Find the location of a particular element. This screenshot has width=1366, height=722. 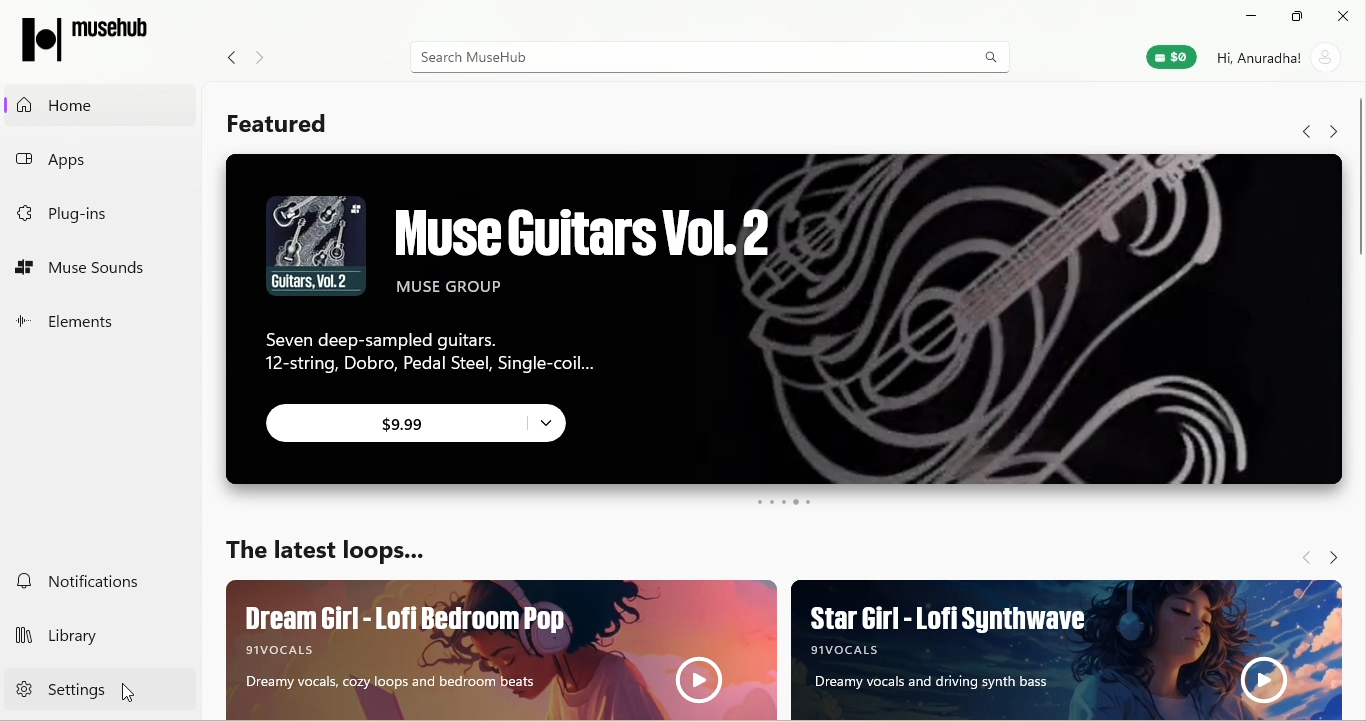

close is located at coordinates (1344, 16).